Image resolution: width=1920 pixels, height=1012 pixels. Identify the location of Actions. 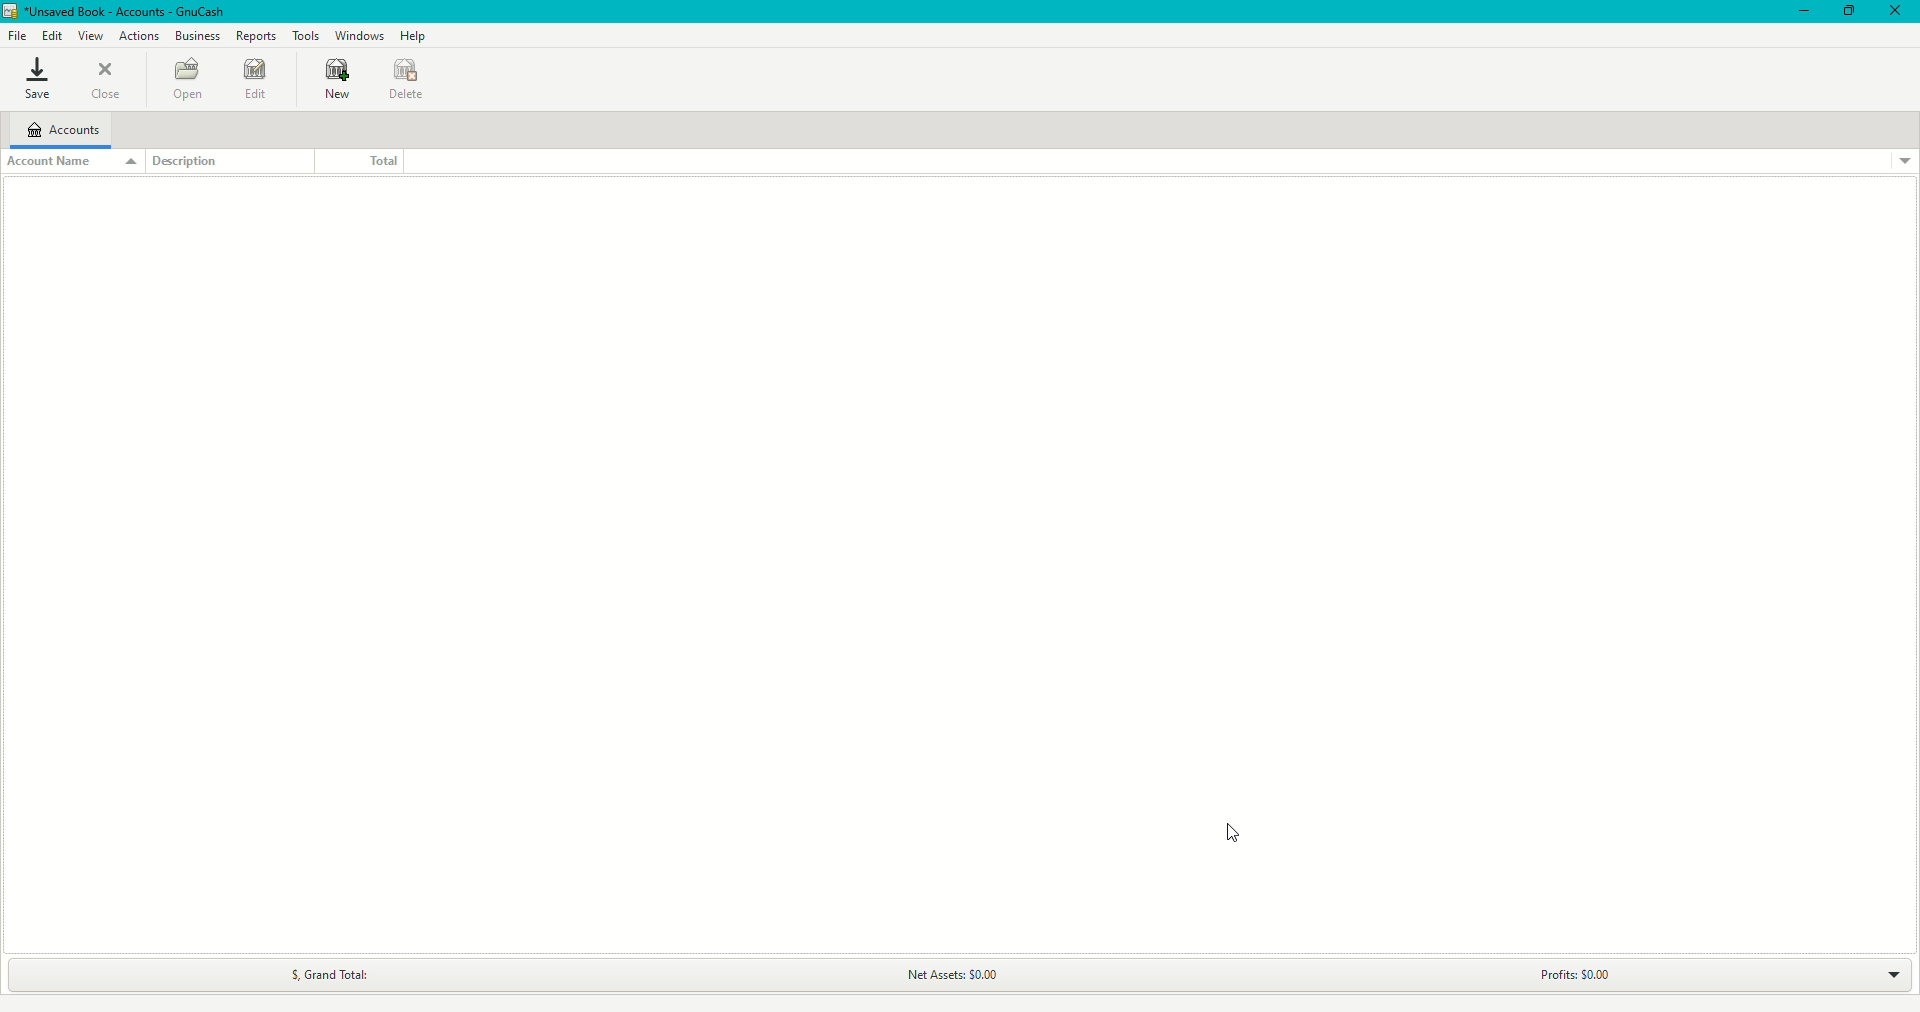
(140, 37).